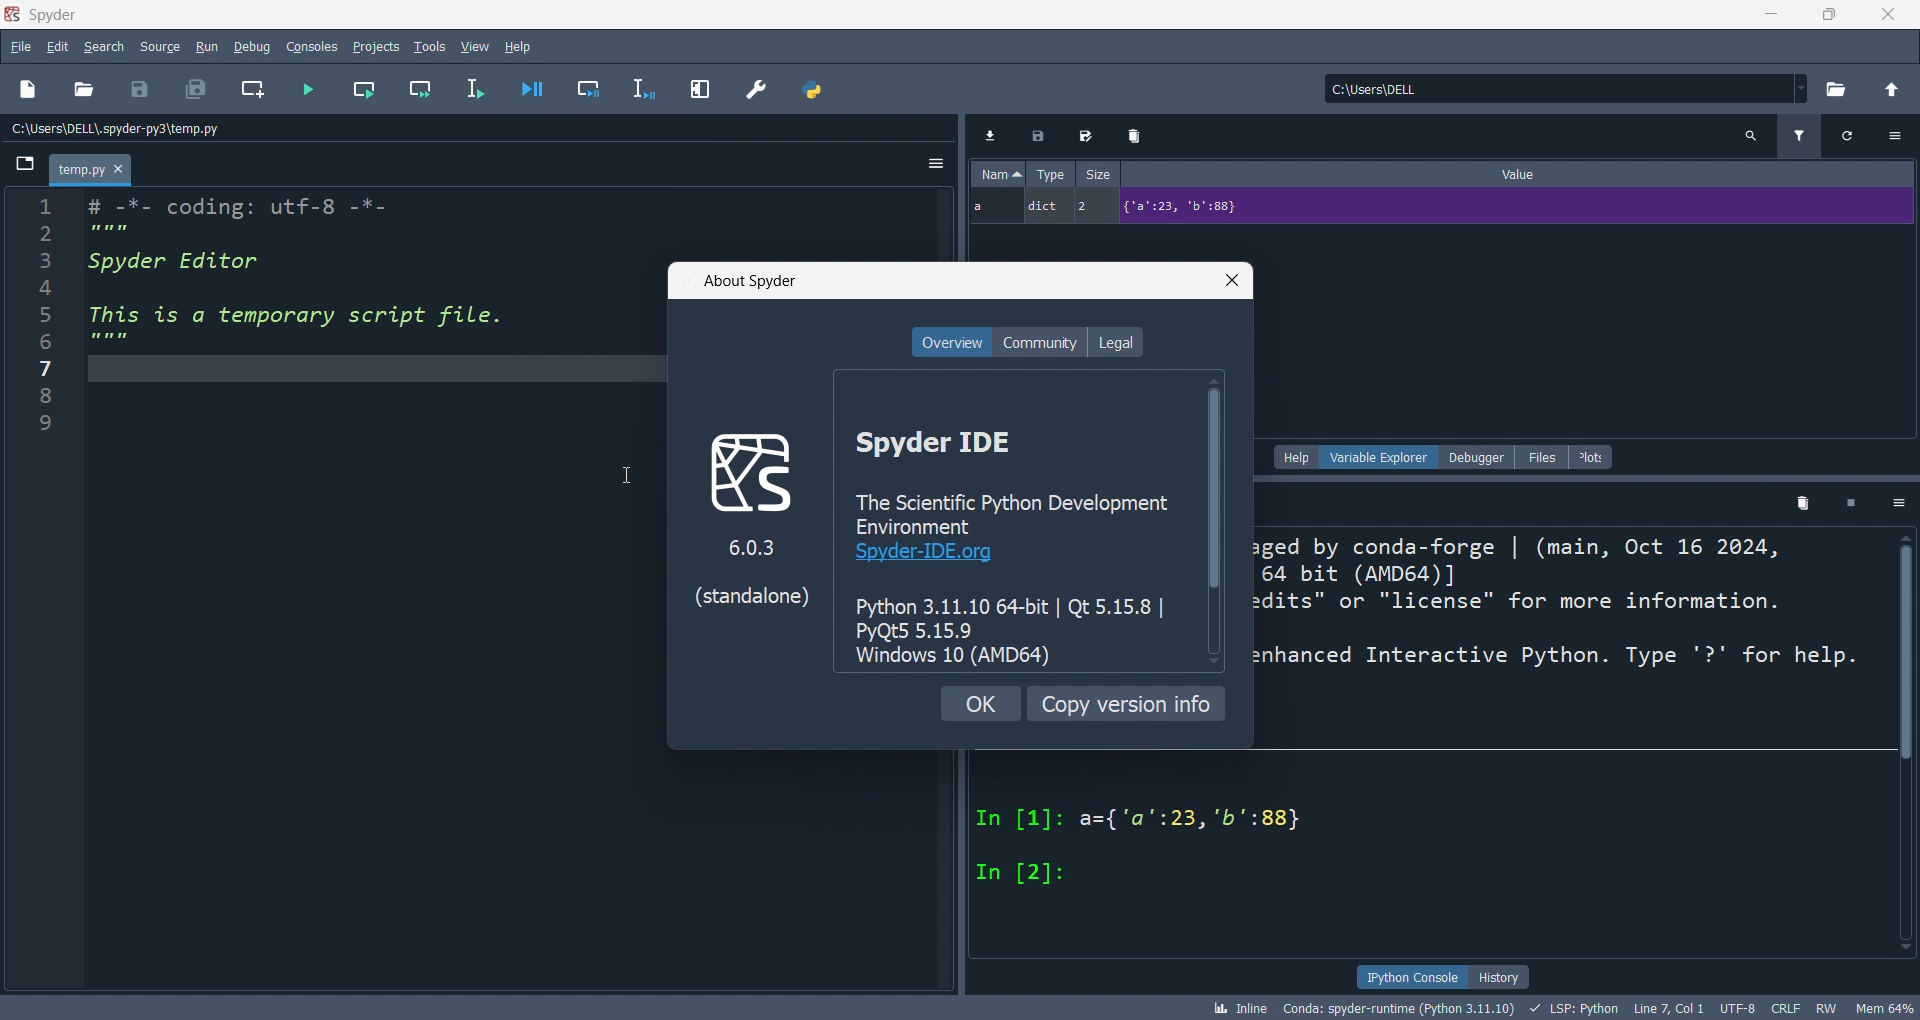 This screenshot has width=1920, height=1020. What do you see at coordinates (989, 134) in the screenshot?
I see `Download` at bounding box center [989, 134].